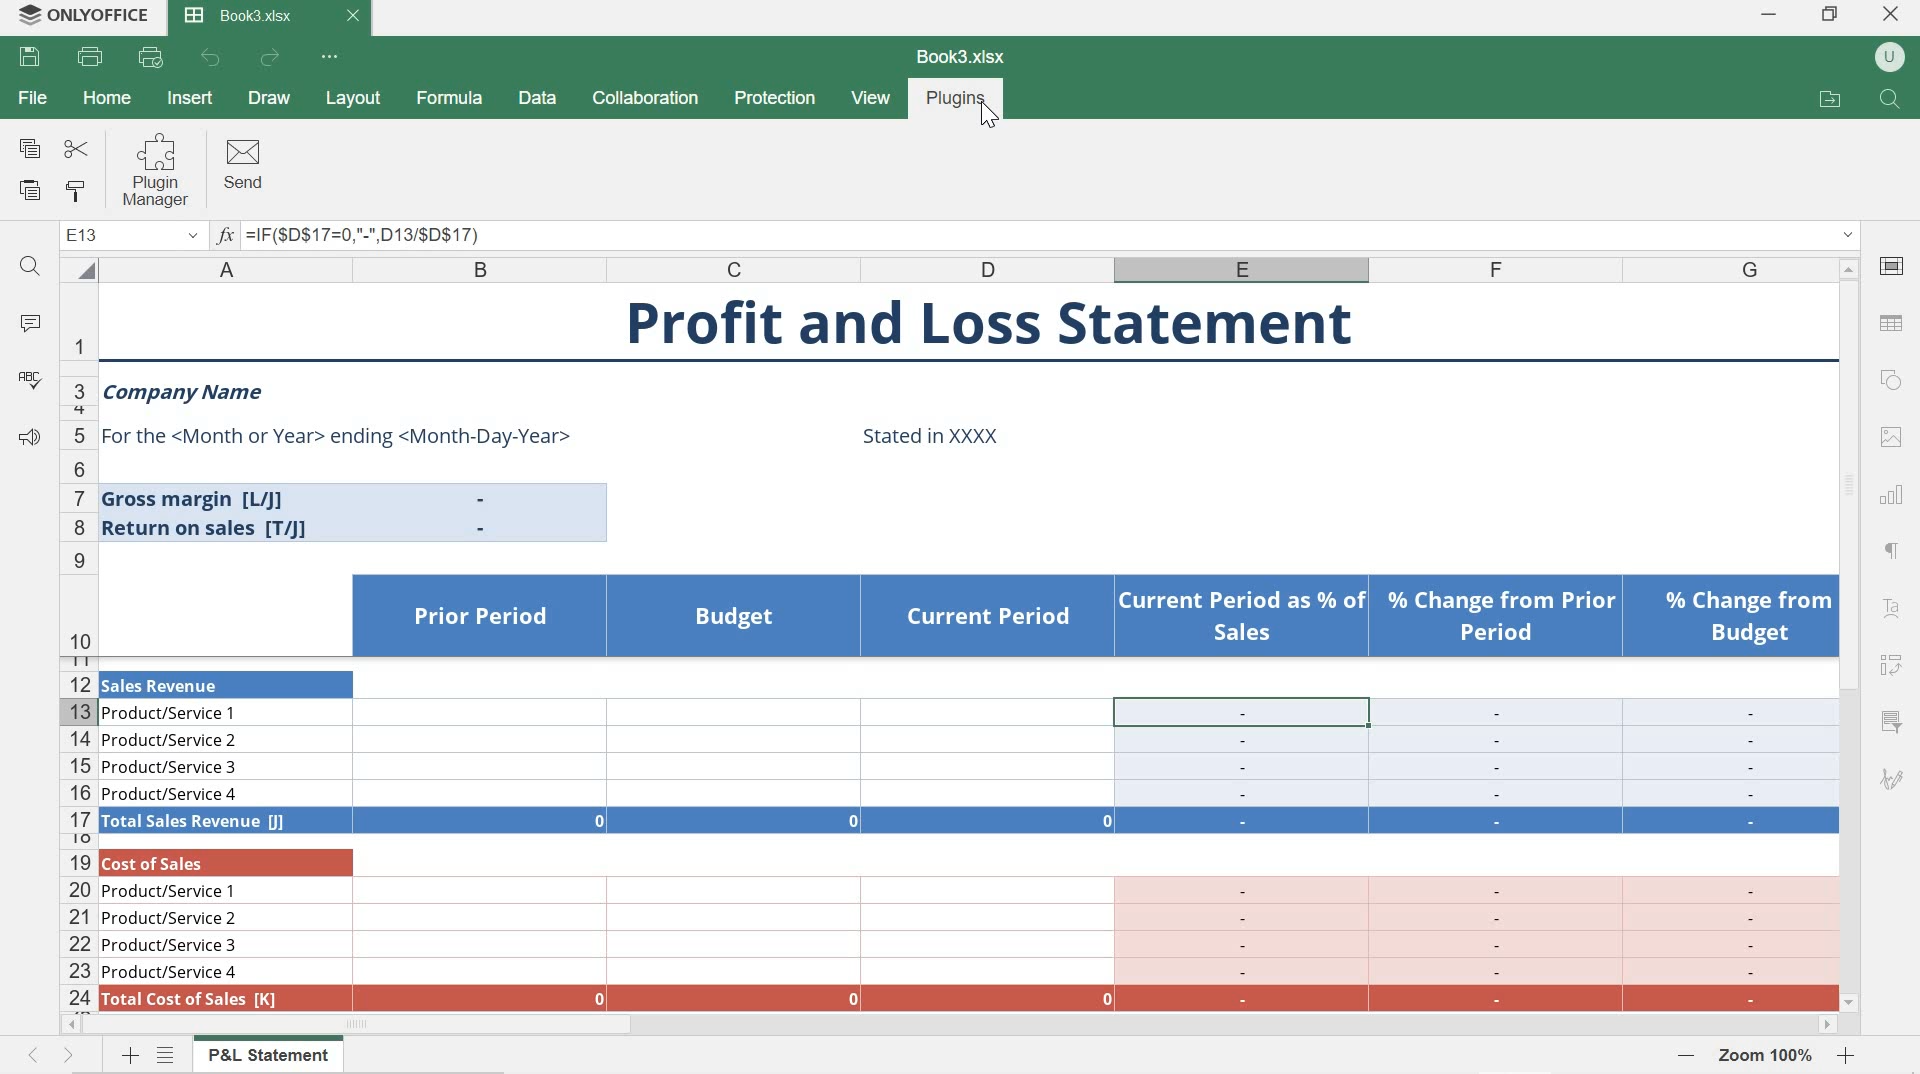 The height and width of the screenshot is (1074, 1920). Describe the element at coordinates (1895, 14) in the screenshot. I see `close` at that location.